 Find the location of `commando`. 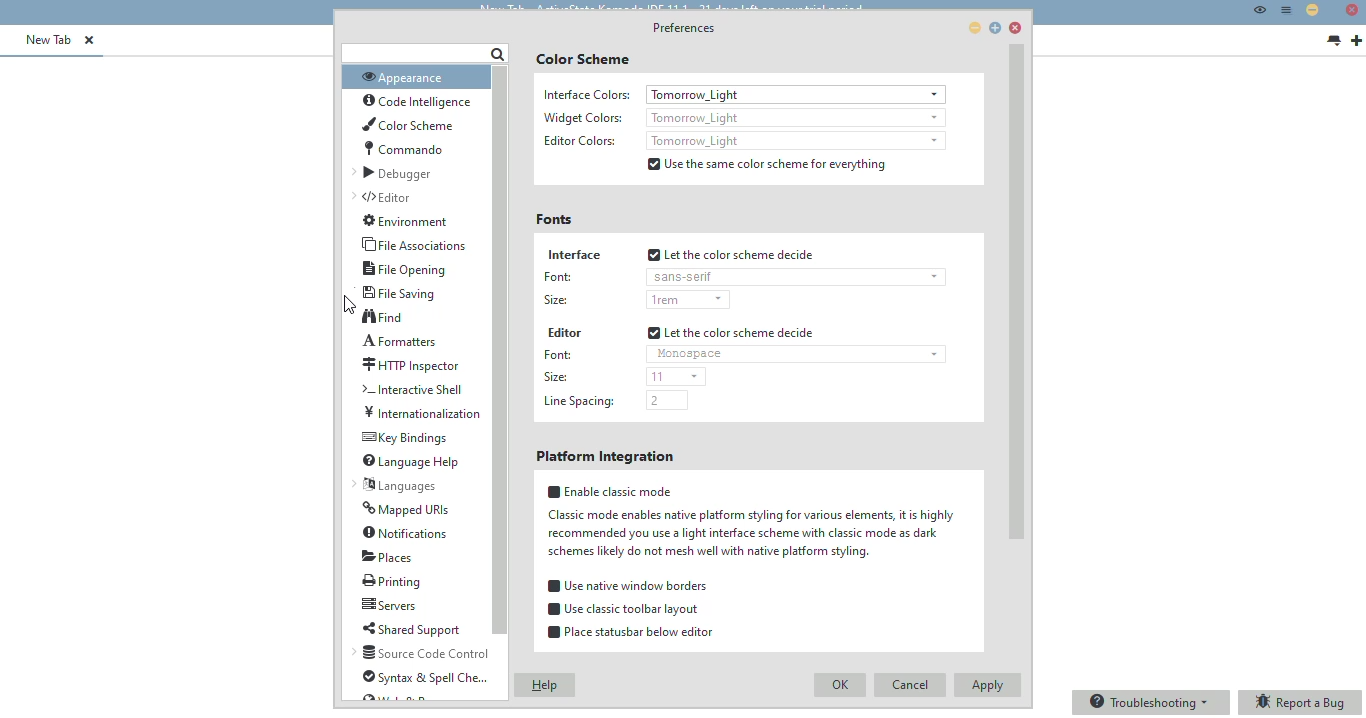

commando is located at coordinates (403, 148).